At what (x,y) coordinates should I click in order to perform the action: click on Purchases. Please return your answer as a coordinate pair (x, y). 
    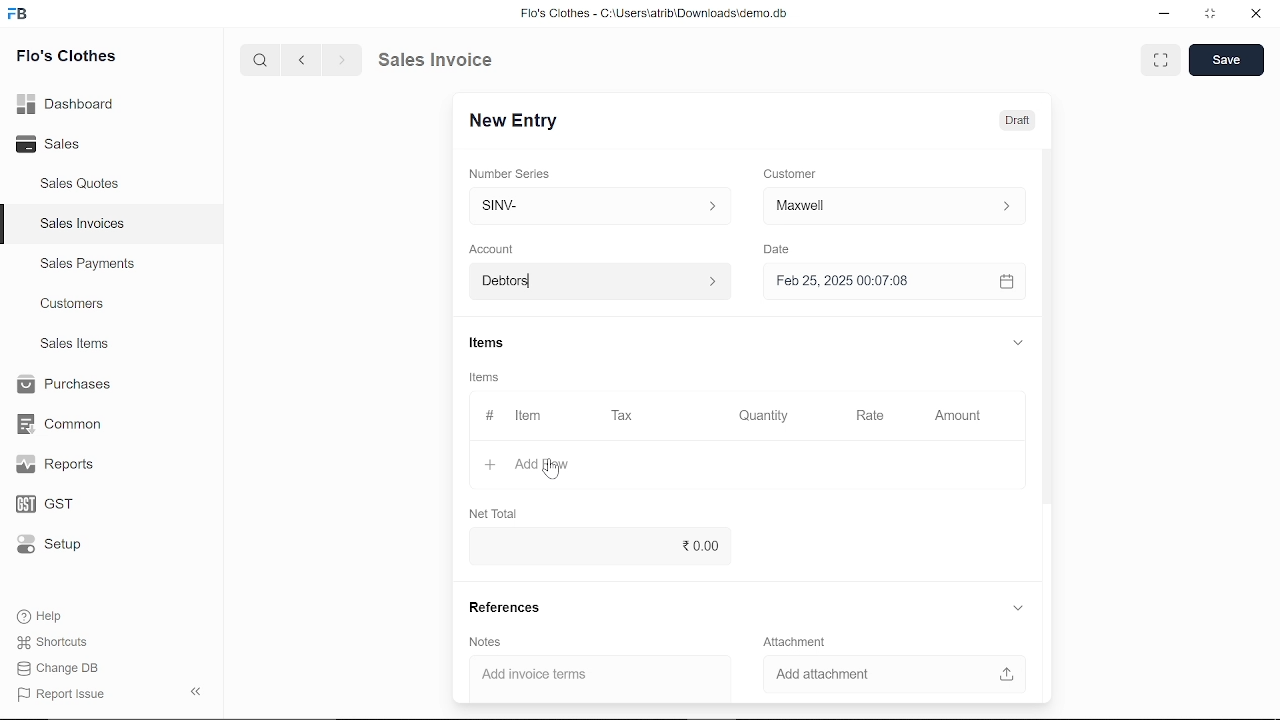
    Looking at the image, I should click on (67, 386).